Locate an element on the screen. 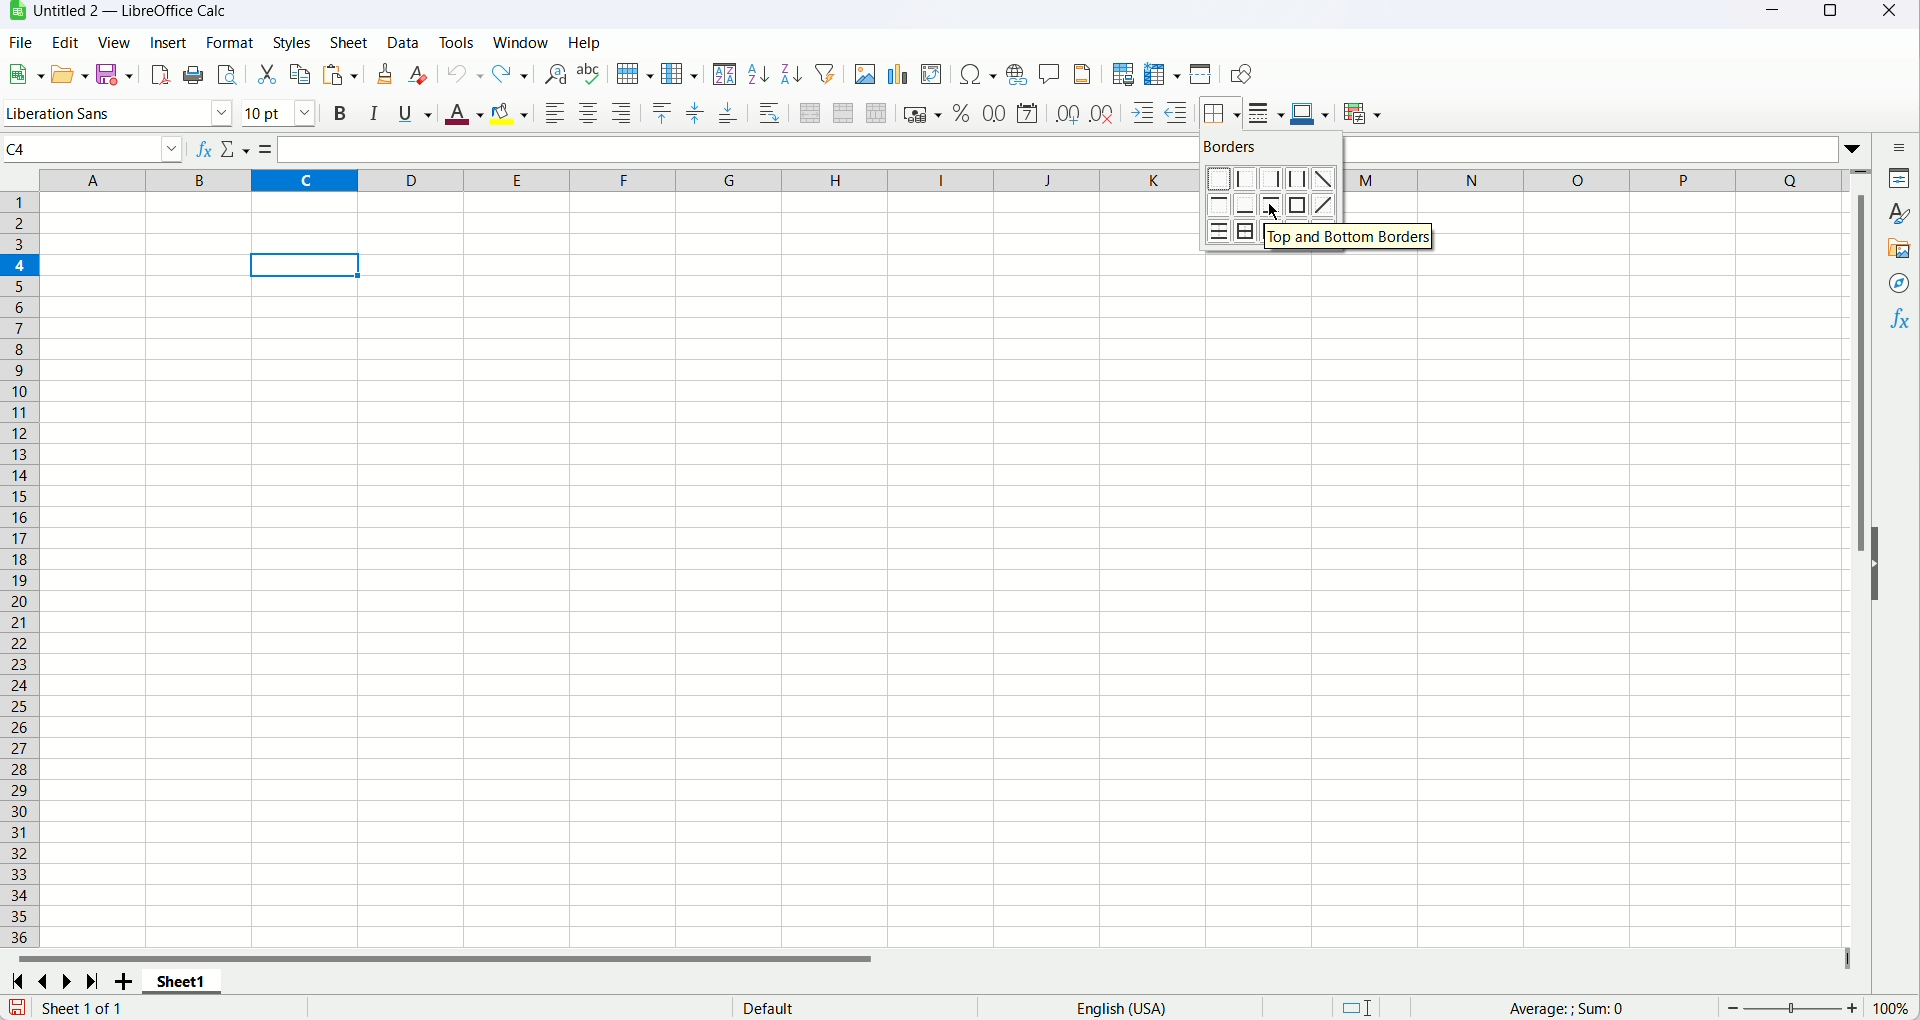 The width and height of the screenshot is (1920, 1020). Insert hyperlink is located at coordinates (1018, 73).